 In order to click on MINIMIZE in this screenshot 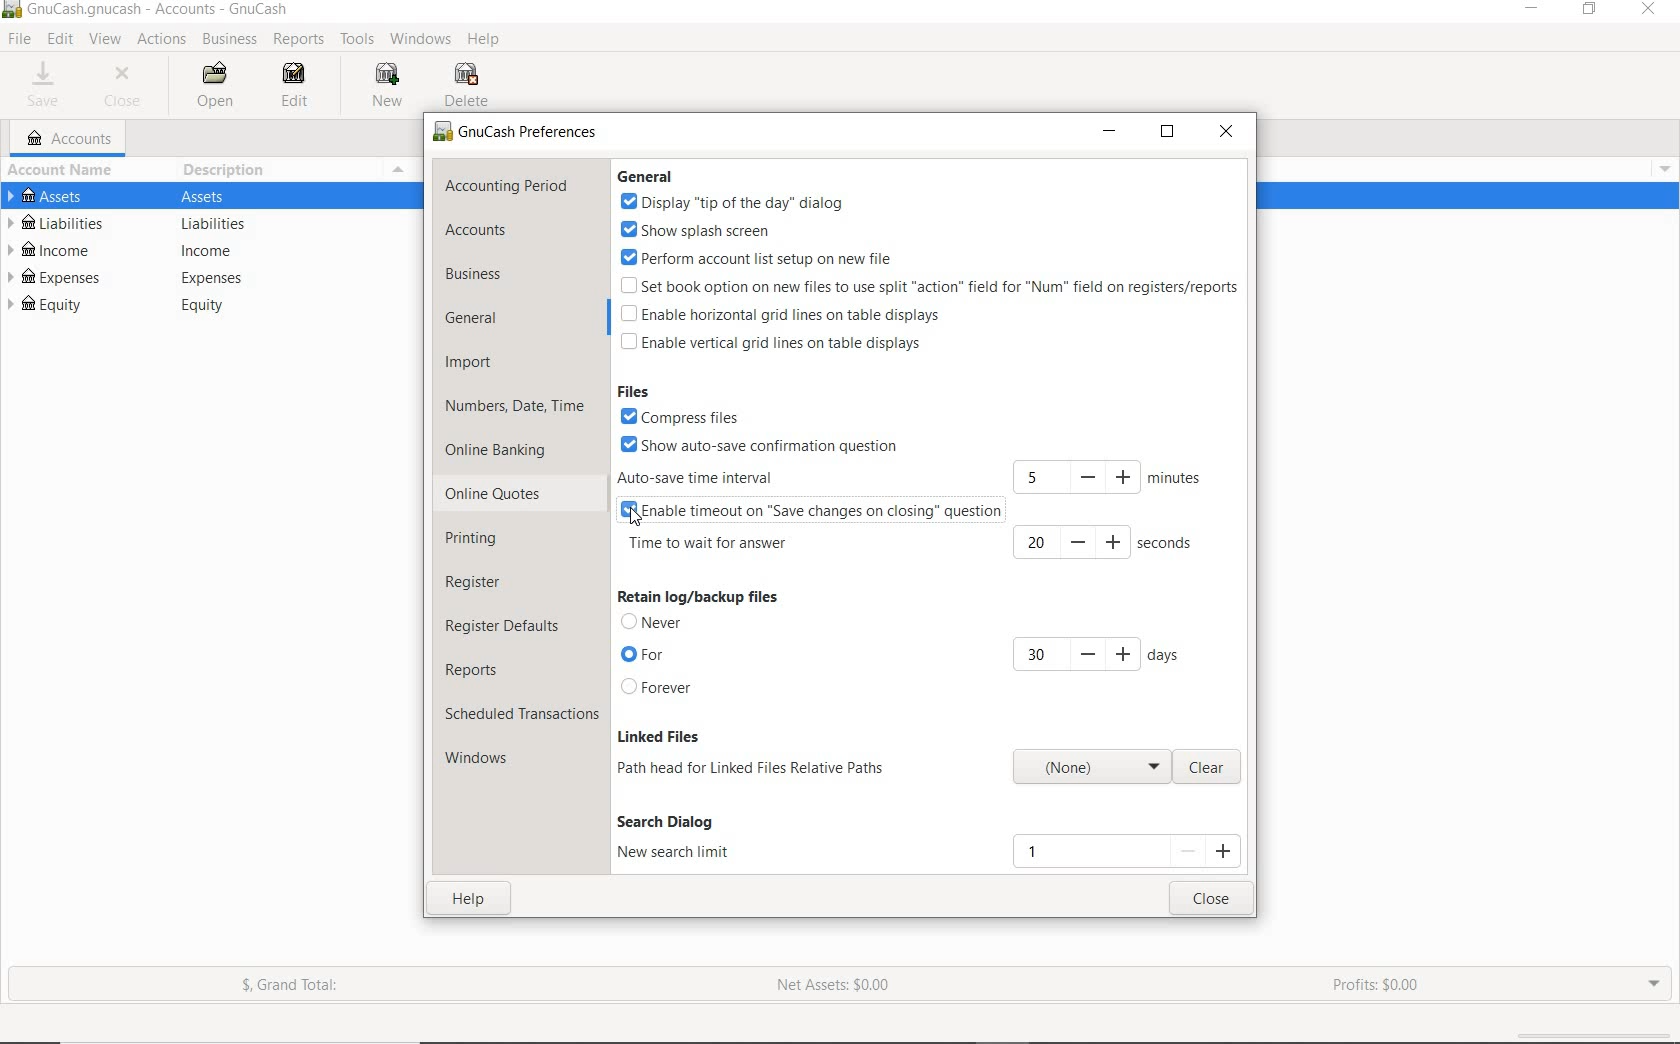, I will do `click(1534, 13)`.